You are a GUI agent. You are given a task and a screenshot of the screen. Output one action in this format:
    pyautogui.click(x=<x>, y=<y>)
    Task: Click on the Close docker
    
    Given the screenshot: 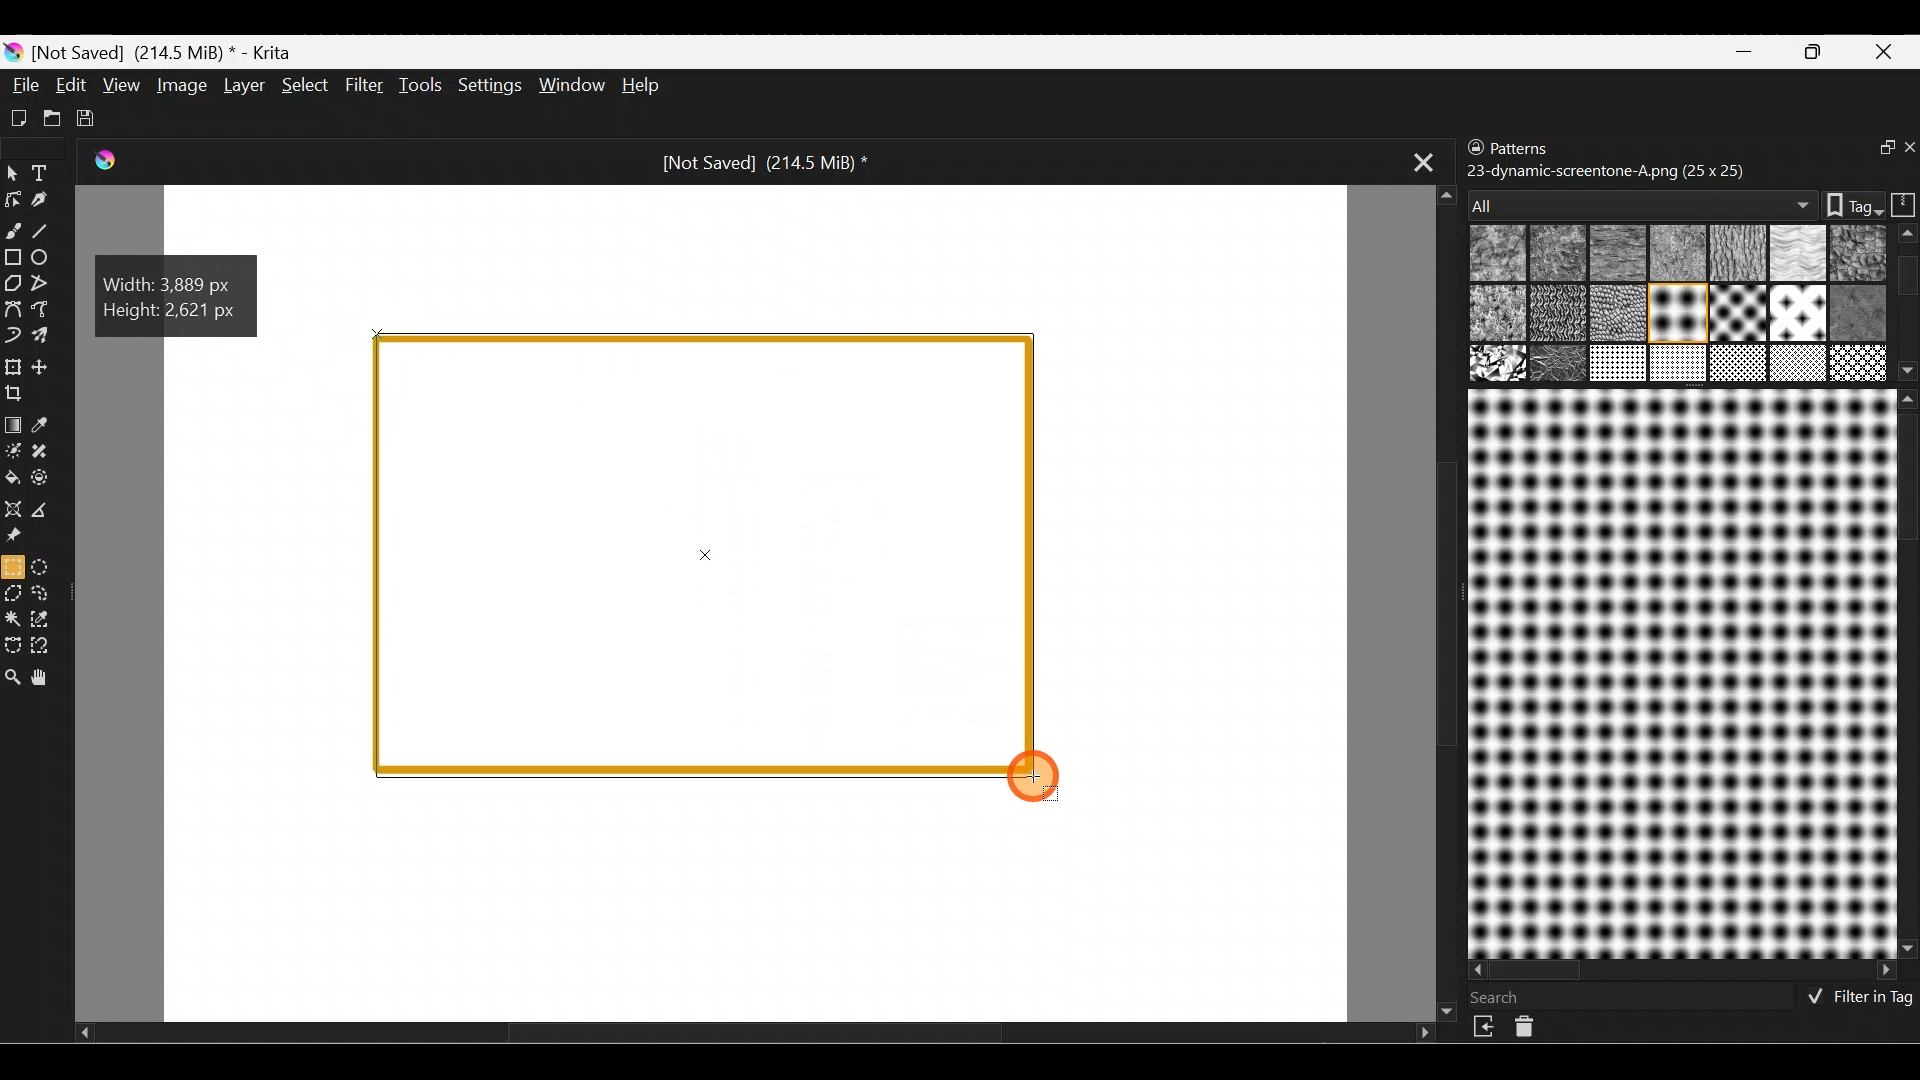 What is the action you would take?
    pyautogui.click(x=1907, y=149)
    